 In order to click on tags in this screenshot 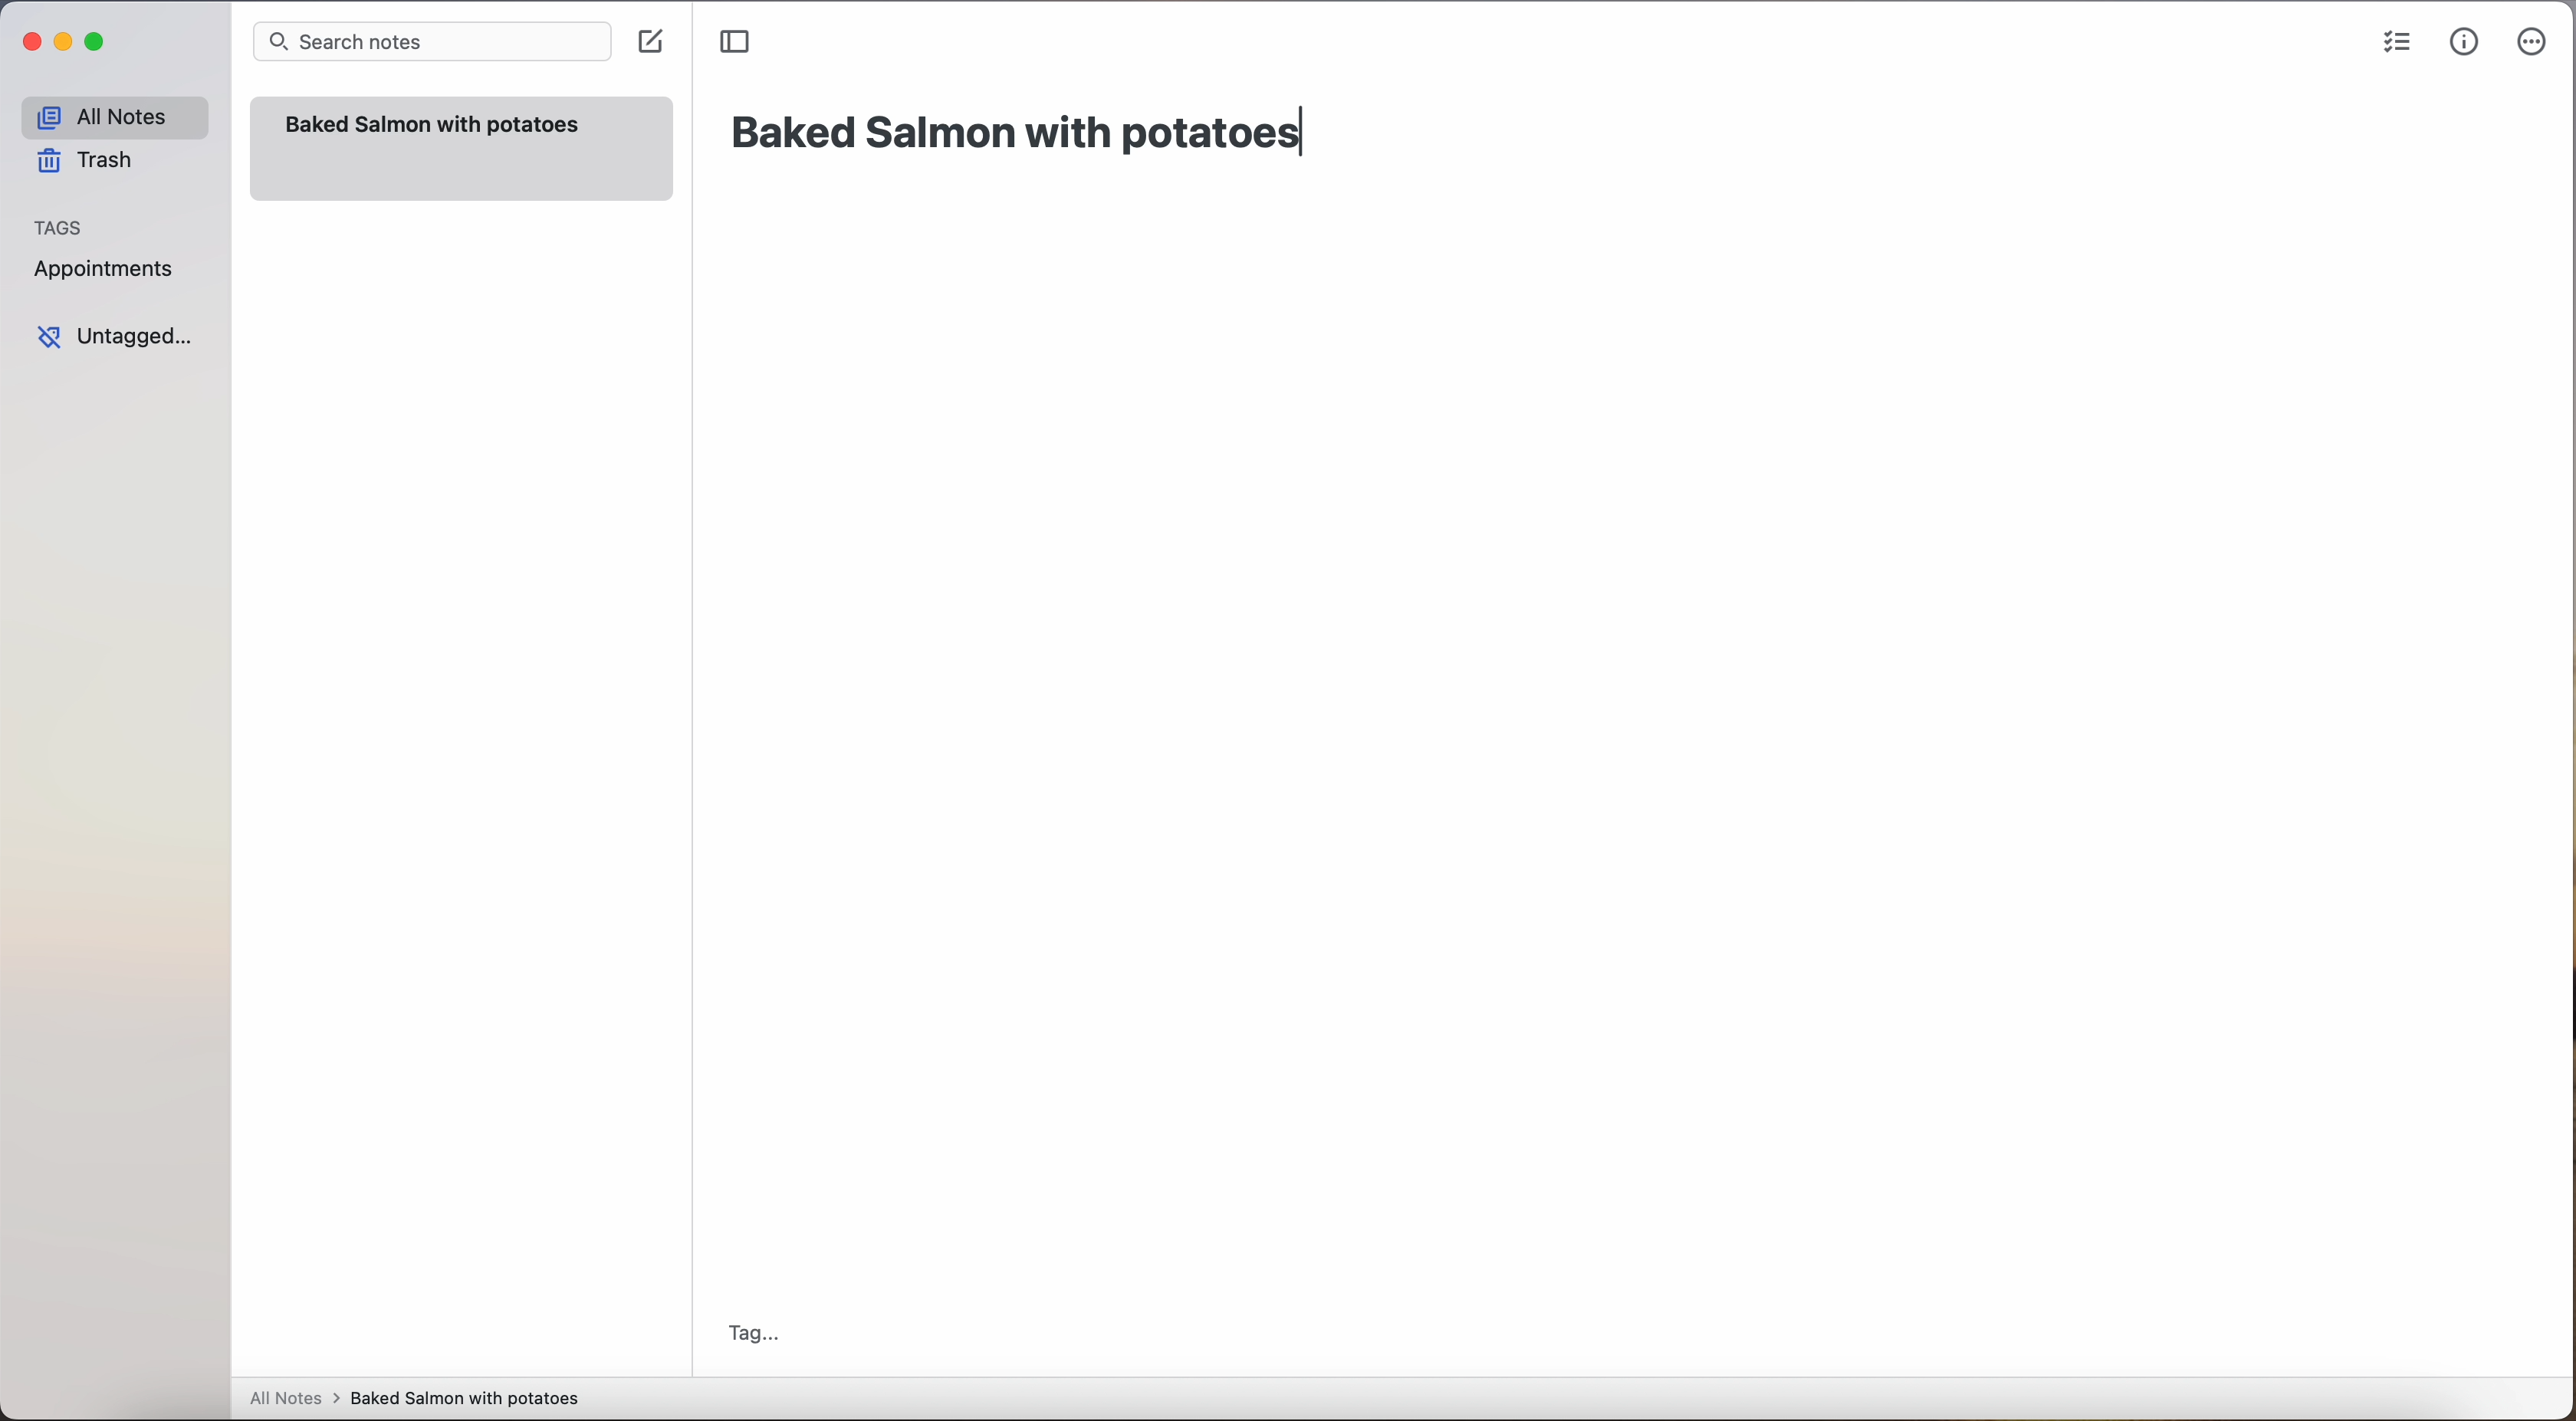, I will do `click(59, 225)`.